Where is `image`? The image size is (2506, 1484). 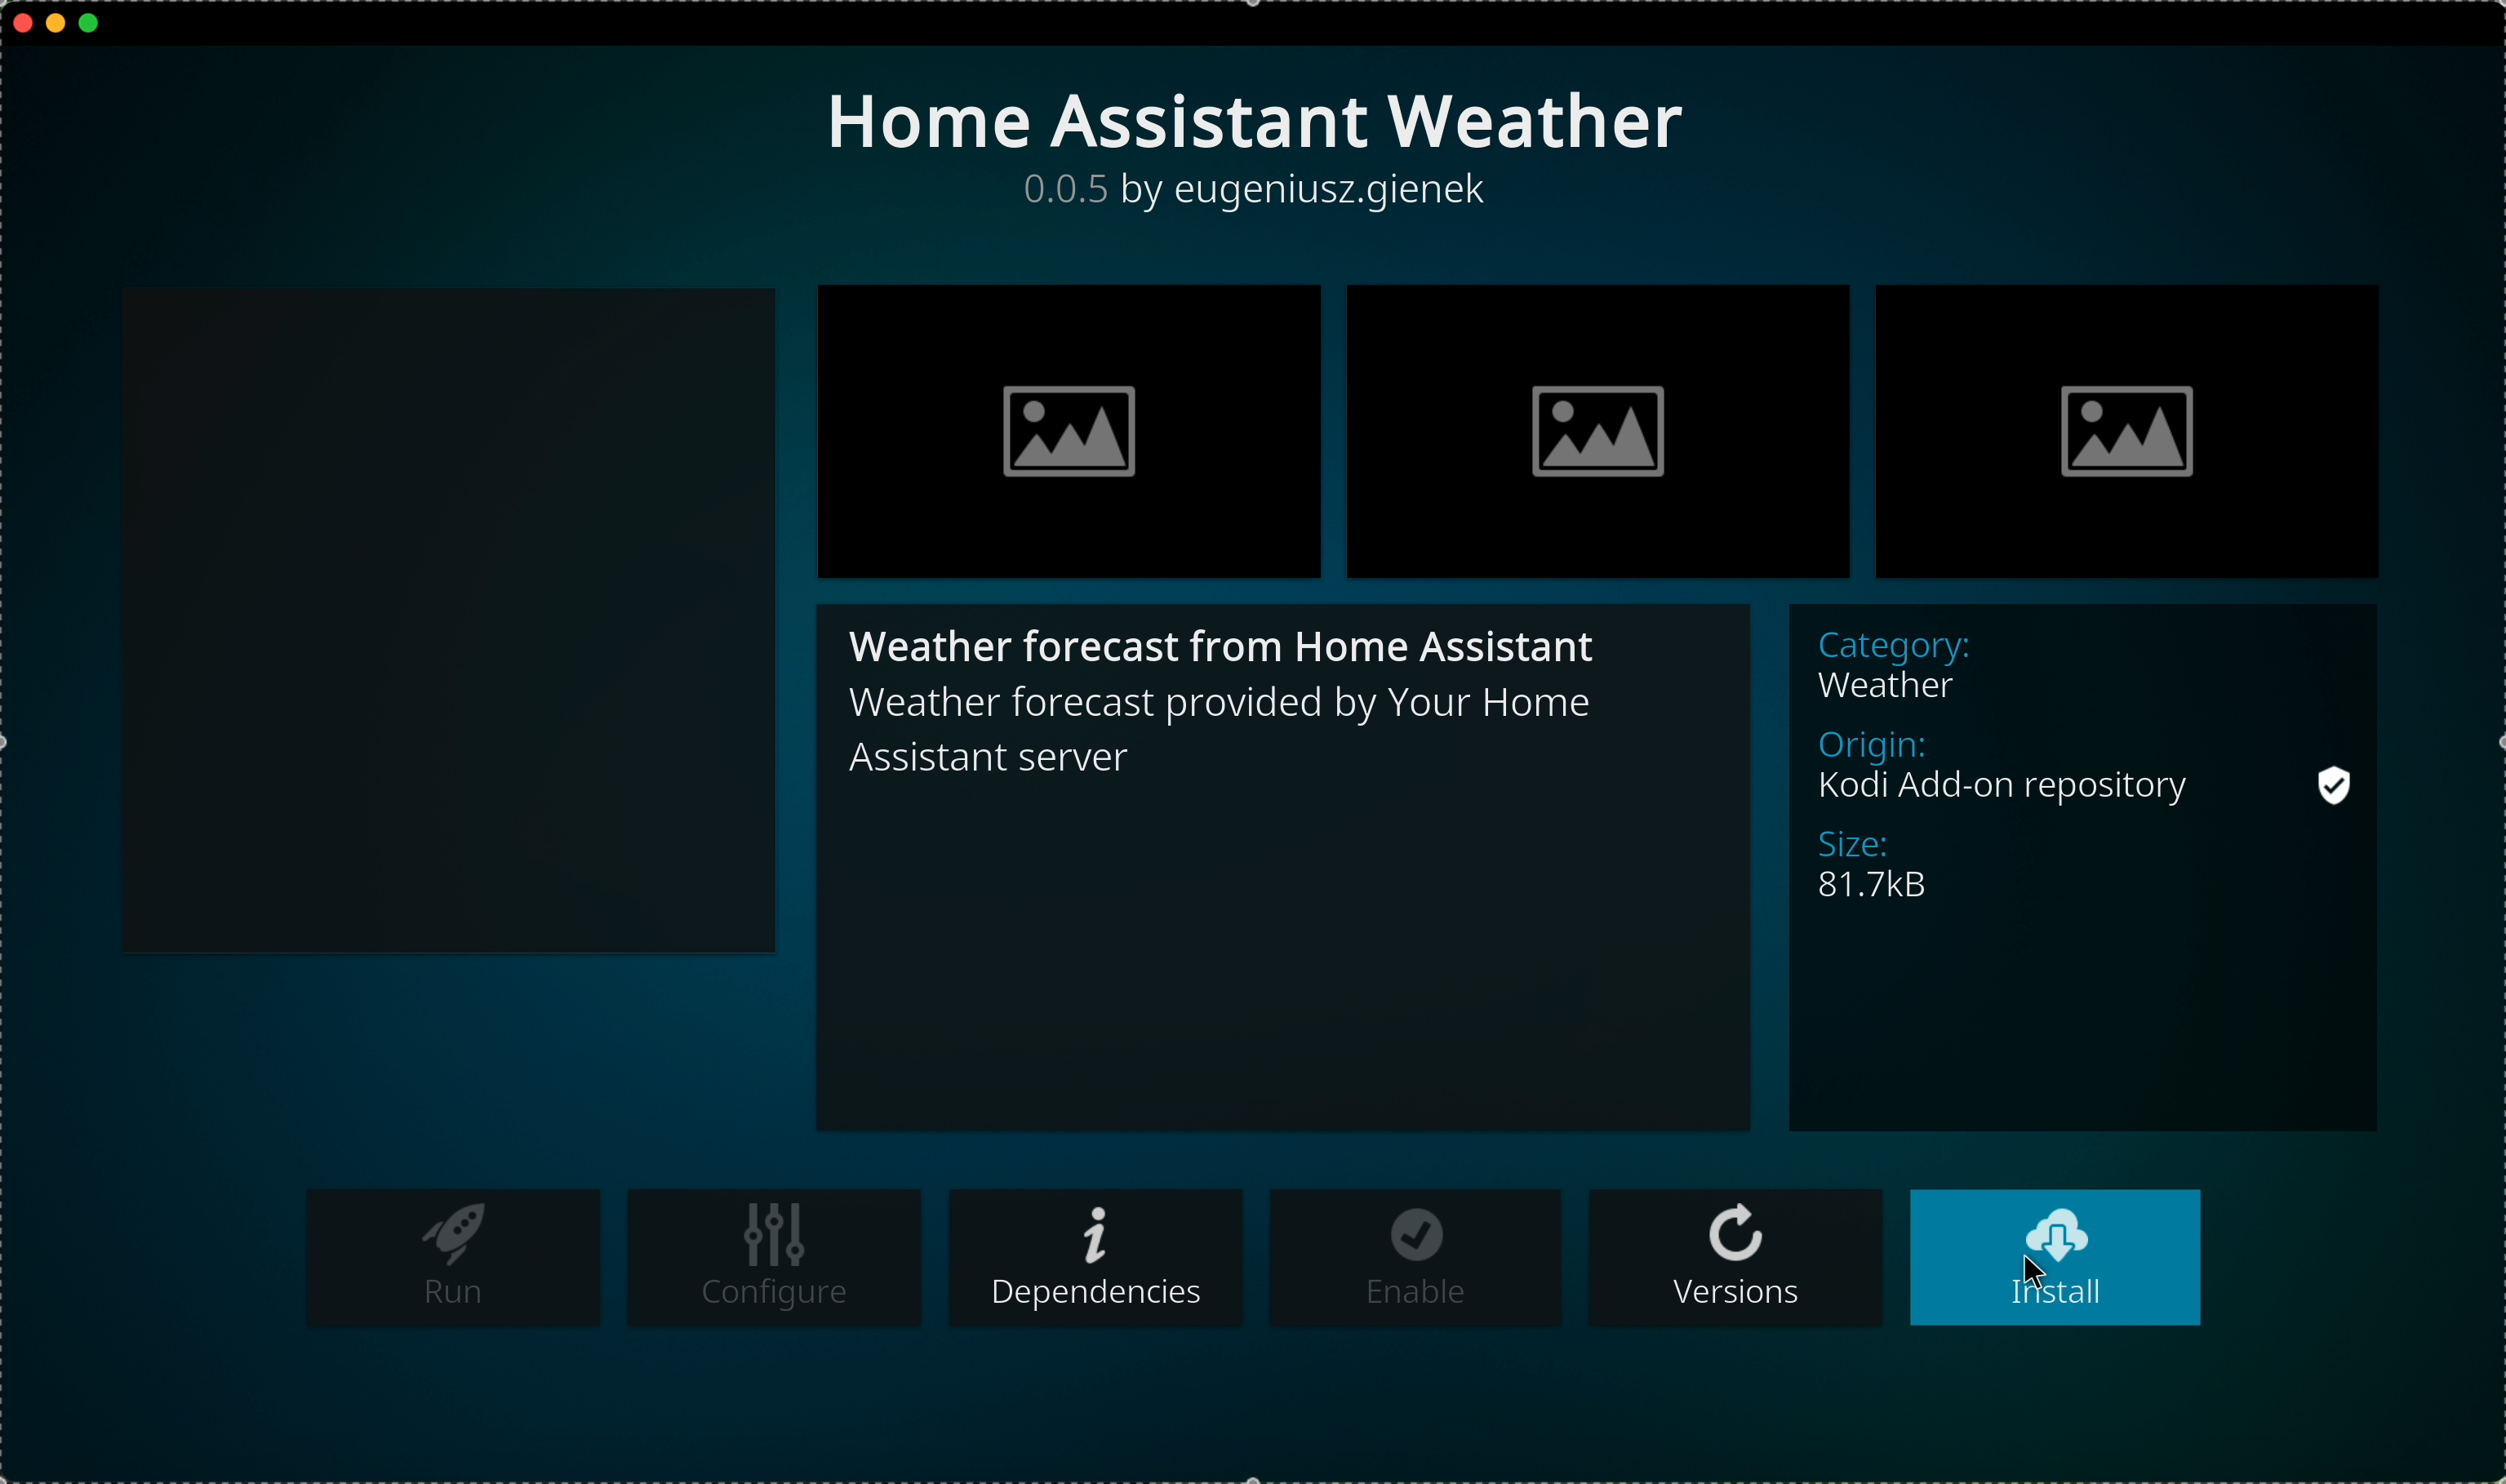 image is located at coordinates (2128, 434).